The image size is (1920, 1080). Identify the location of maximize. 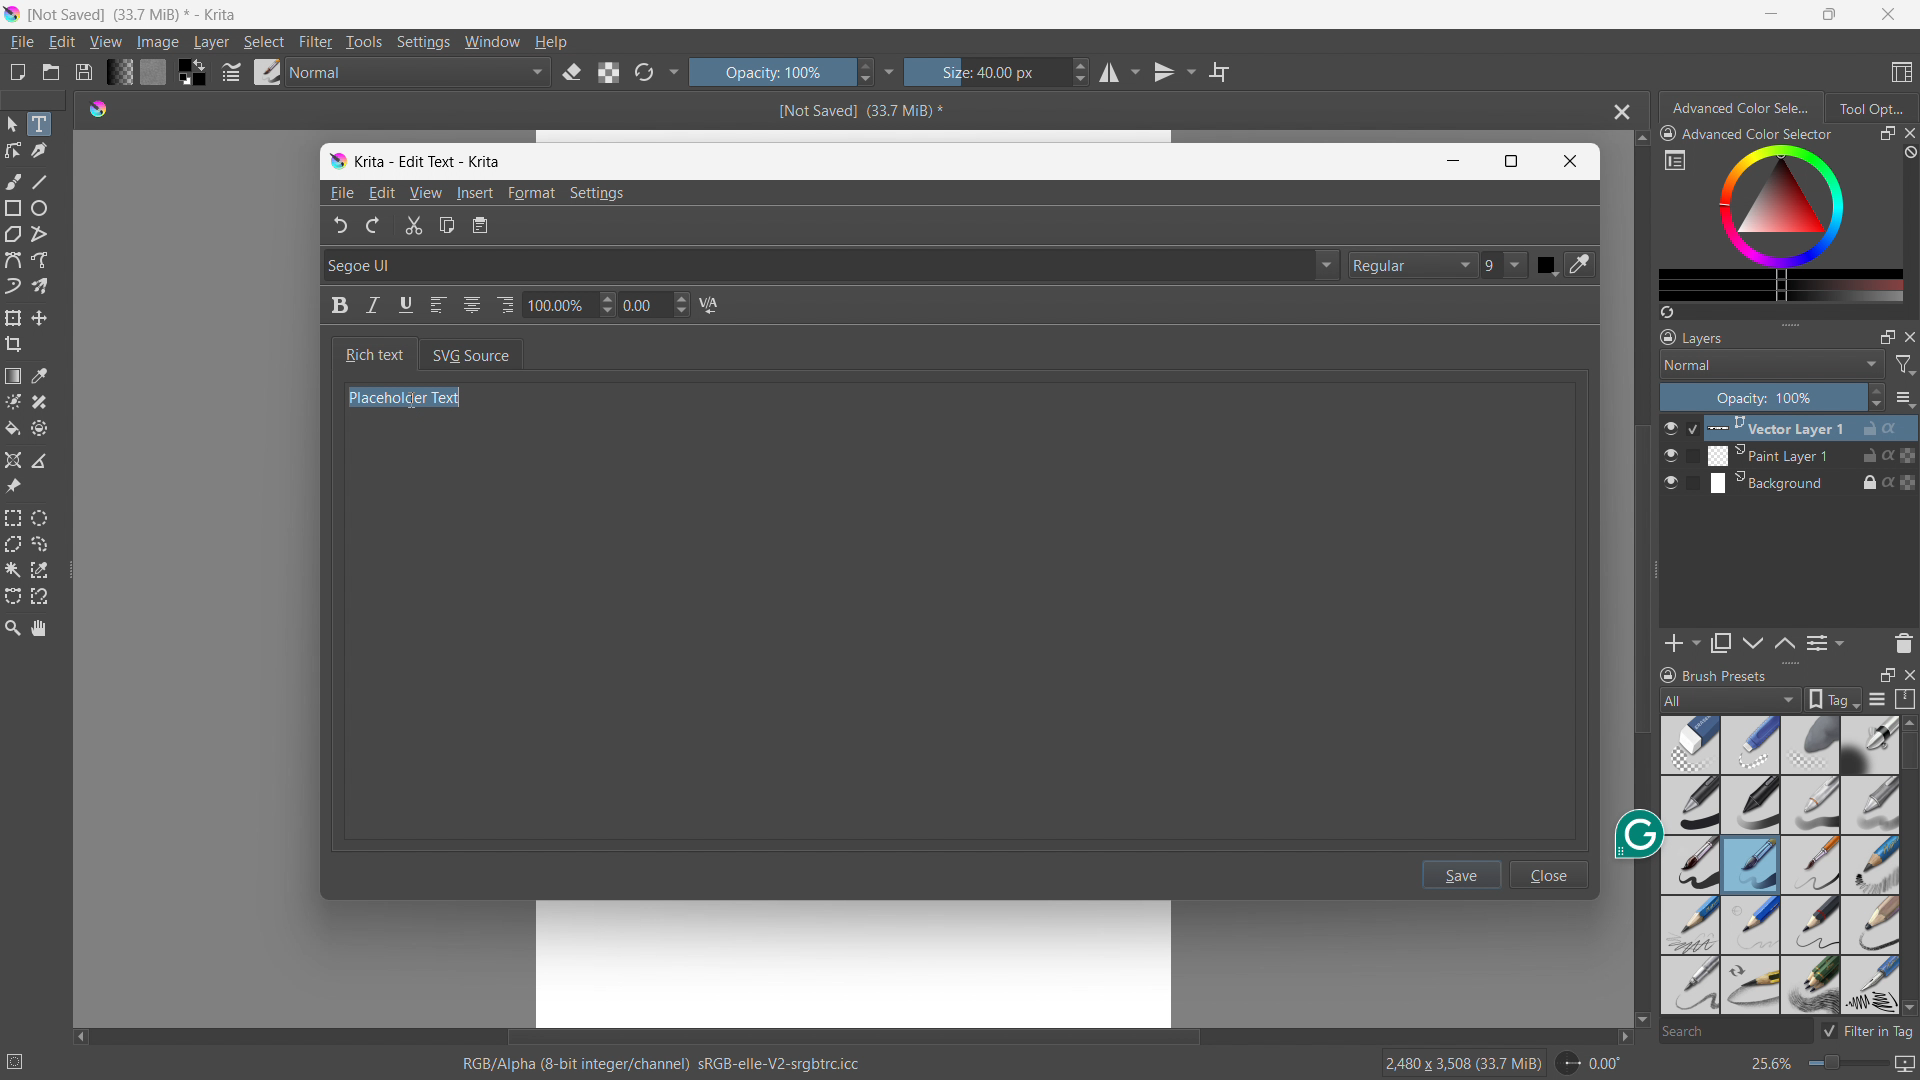
(1886, 674).